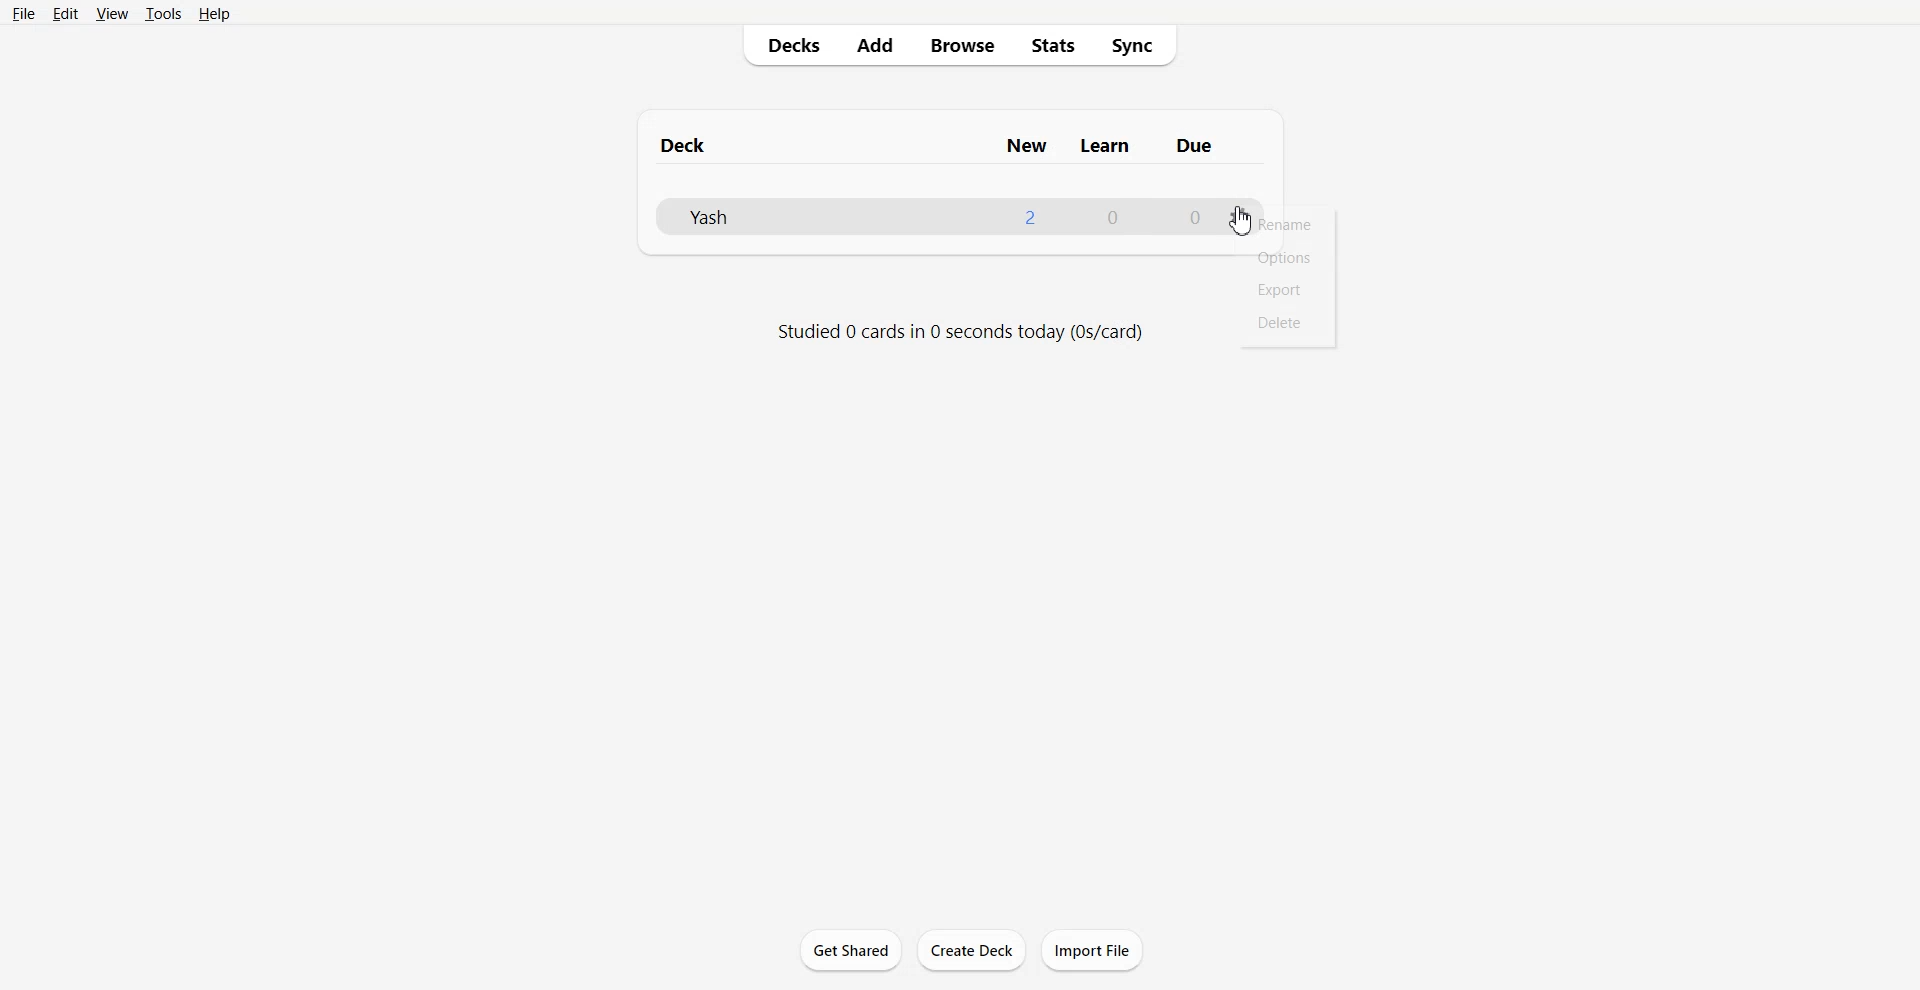 The height and width of the screenshot is (990, 1920). What do you see at coordinates (1240, 216) in the screenshot?
I see `options` at bounding box center [1240, 216].